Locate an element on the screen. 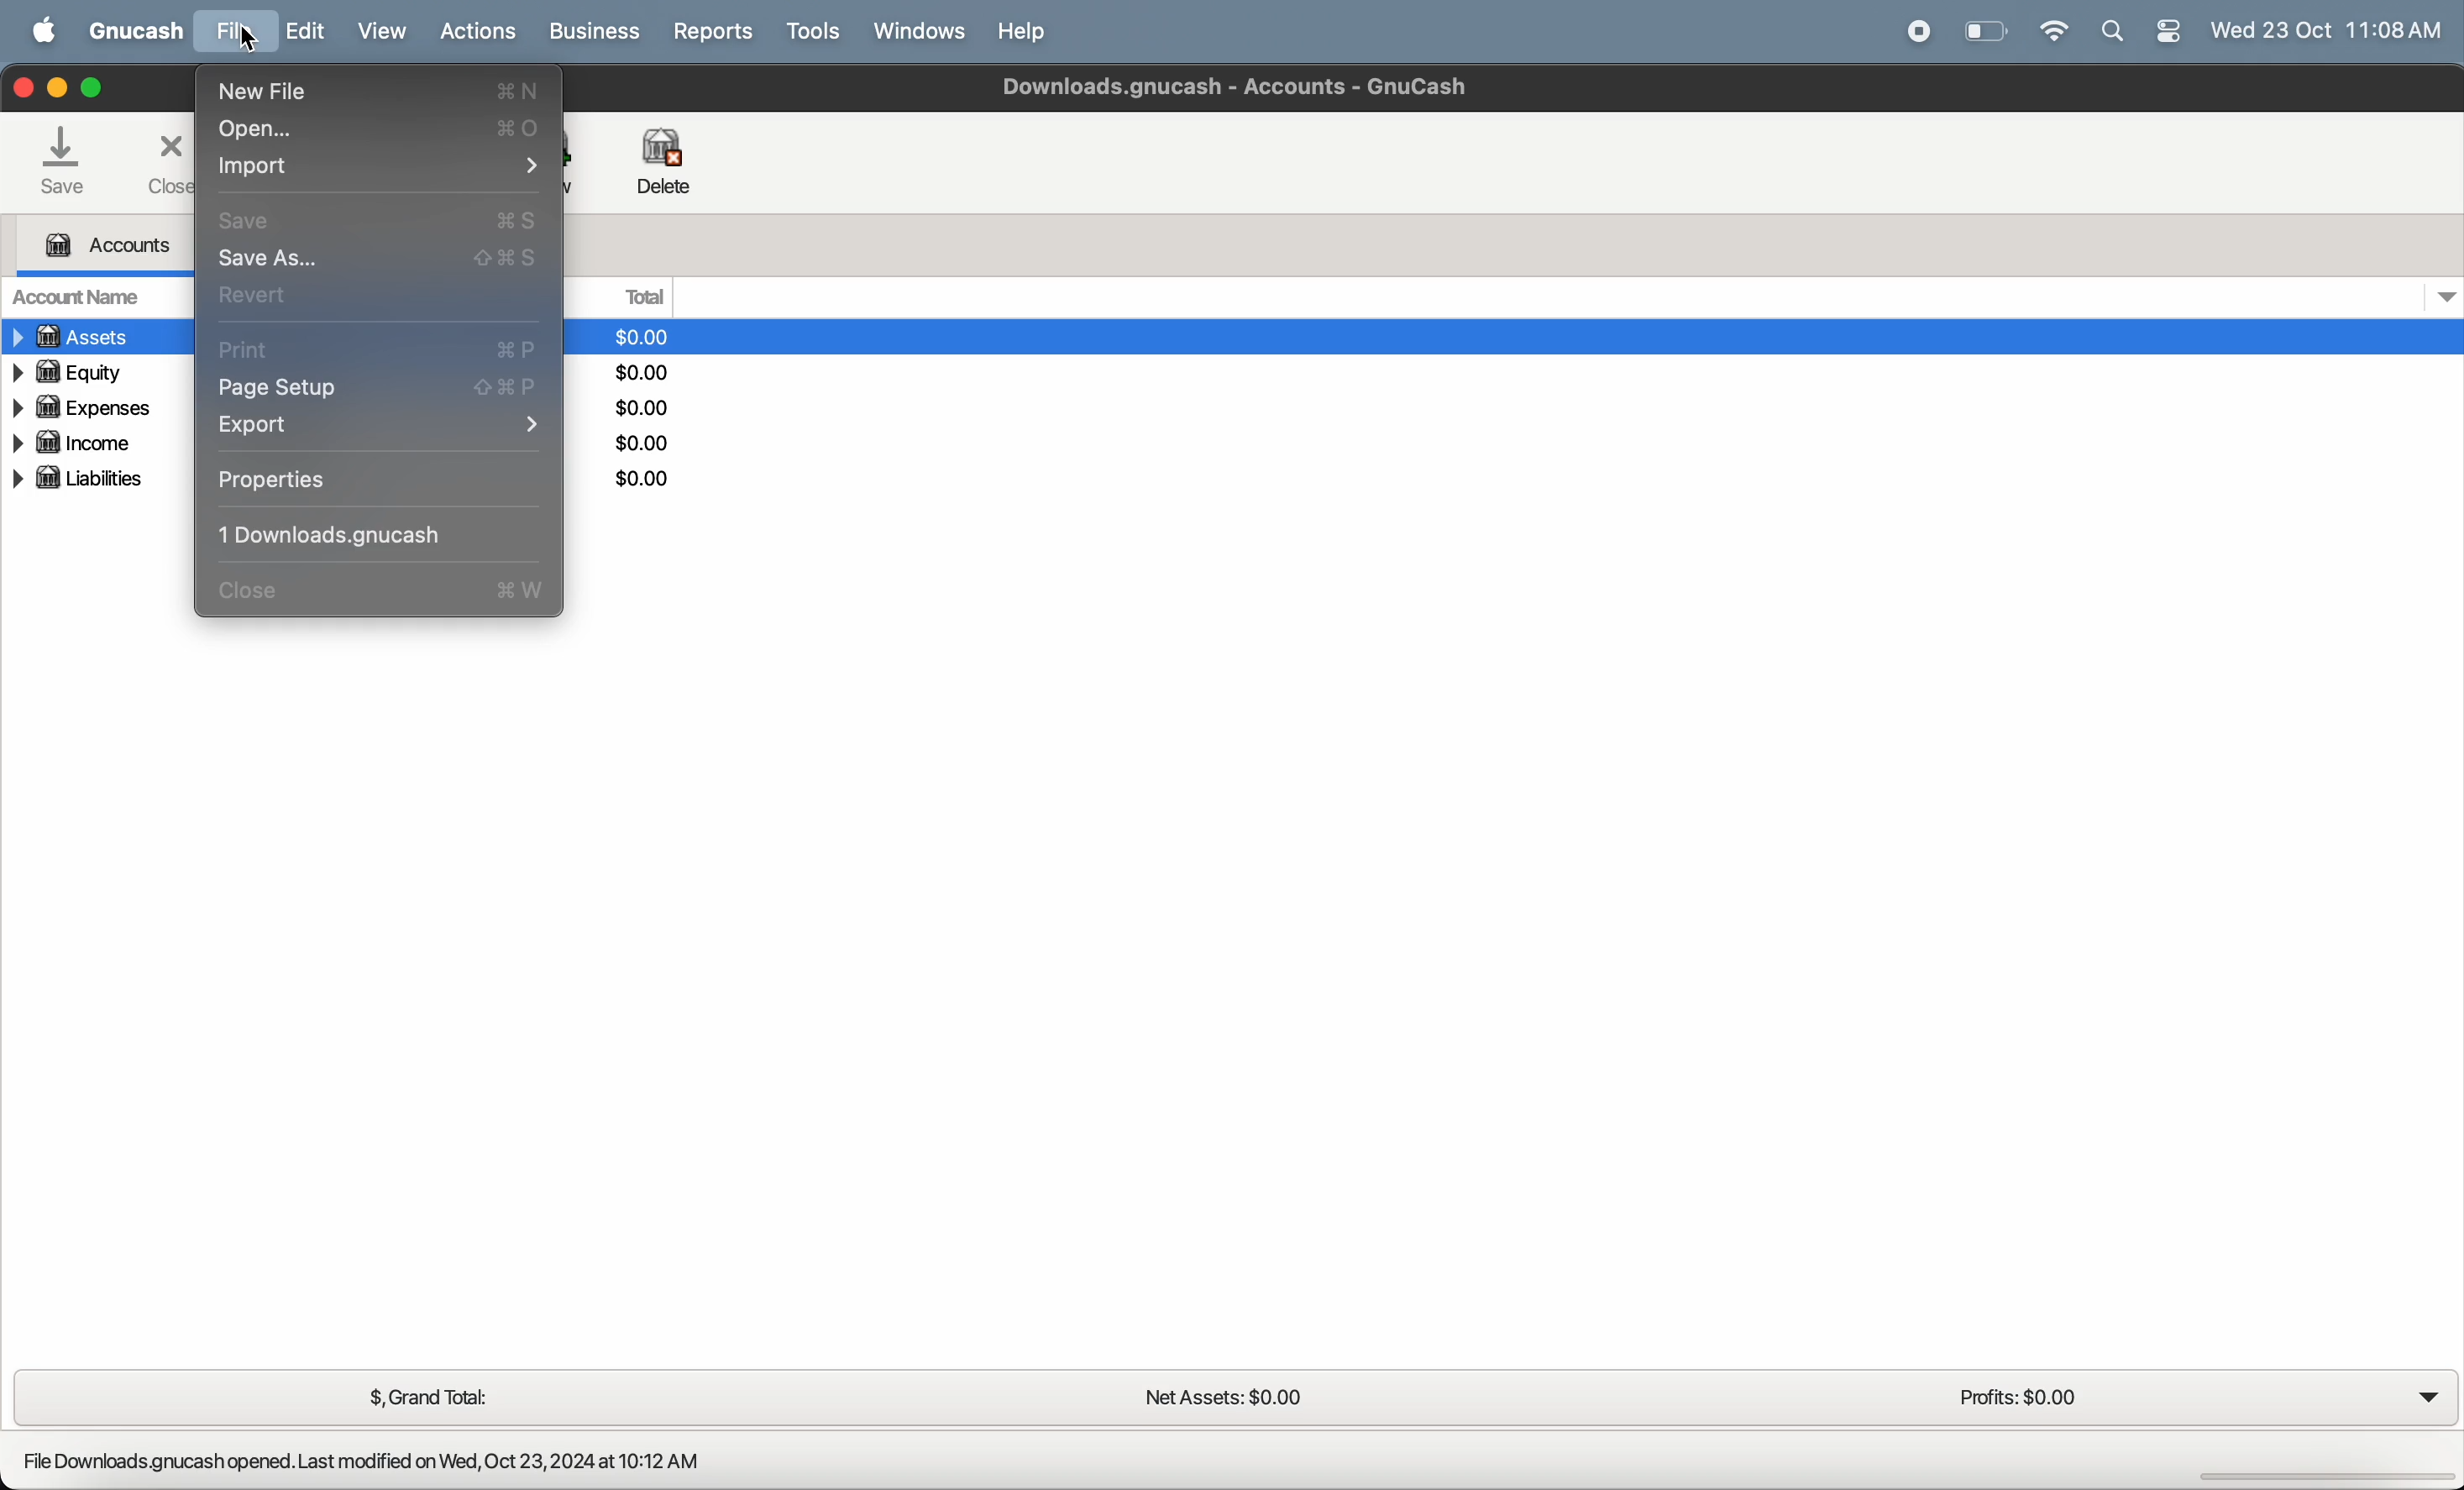 The image size is (2464, 1490). wifi is located at coordinates (2052, 32).